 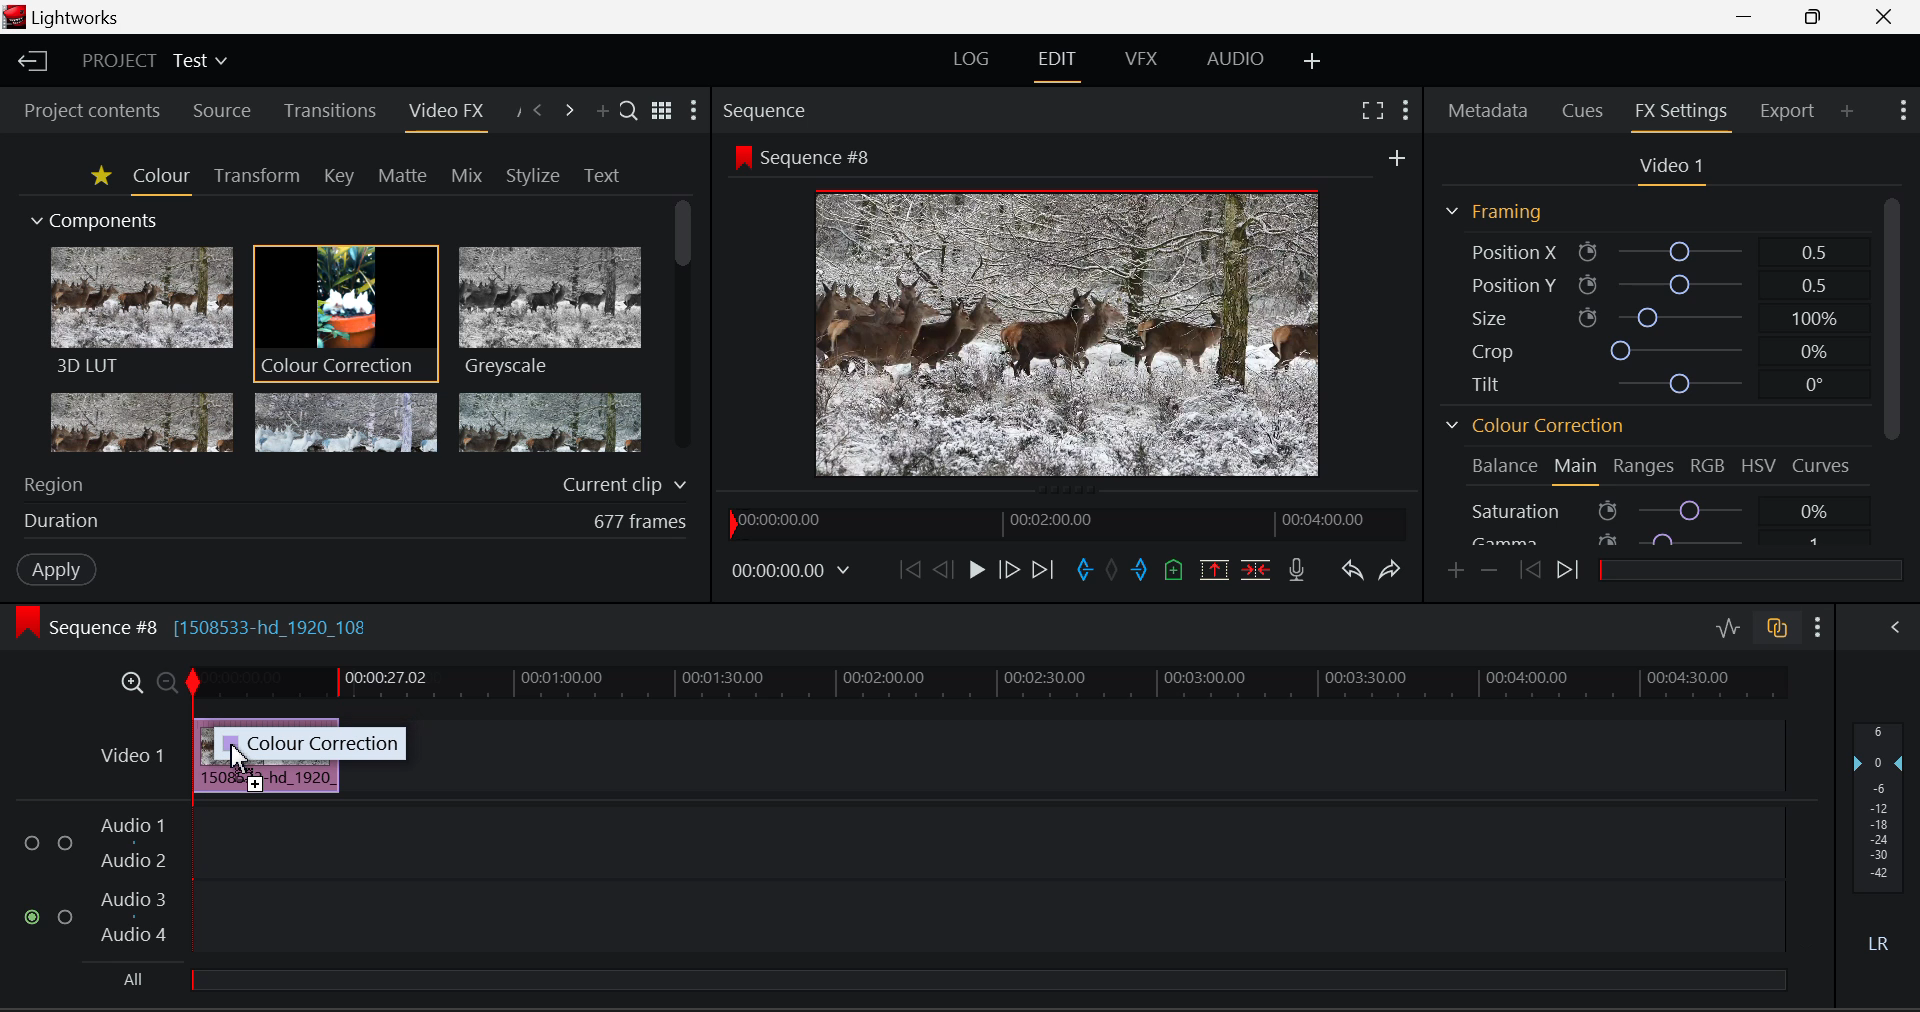 I want to click on Tilt, so click(x=1650, y=382).